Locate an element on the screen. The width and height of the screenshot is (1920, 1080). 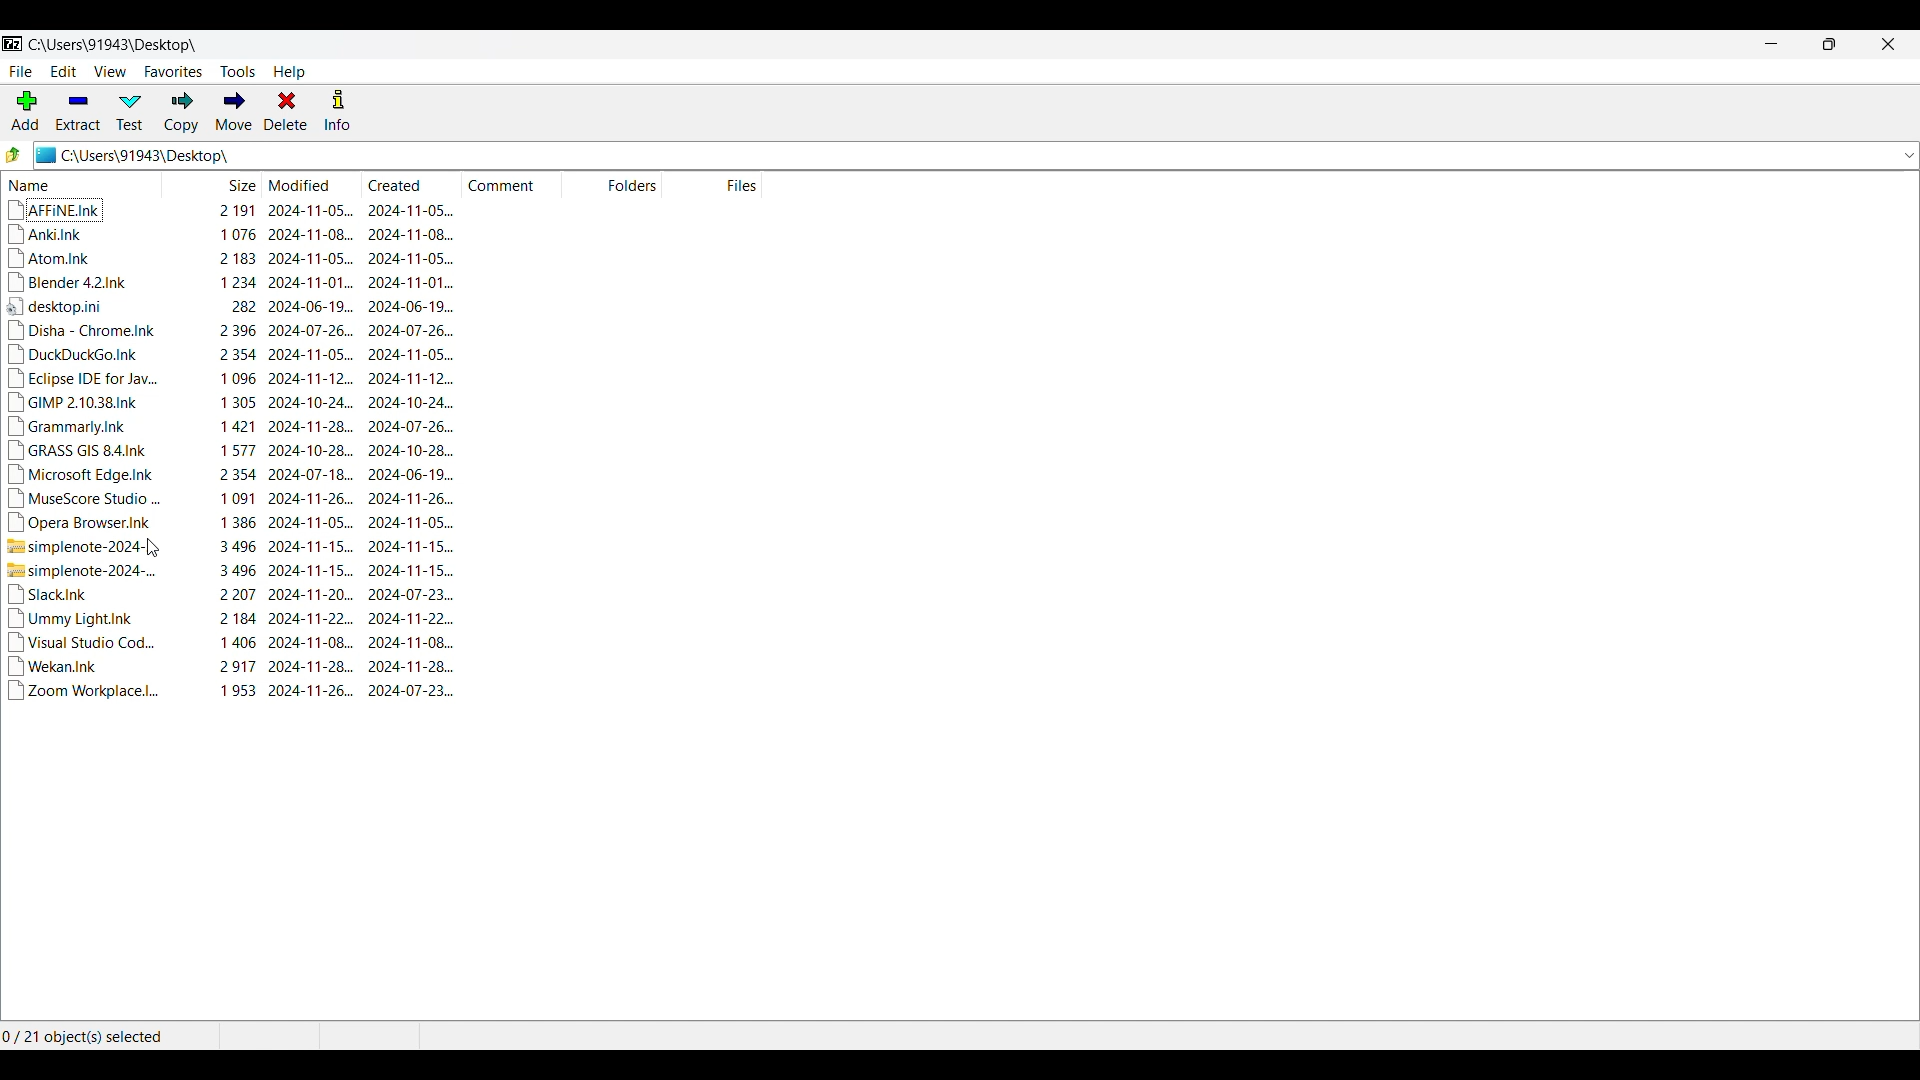
Microsoft Edge.Ink 2354 2024-07-18. 2024-06-19... is located at coordinates (233, 475).